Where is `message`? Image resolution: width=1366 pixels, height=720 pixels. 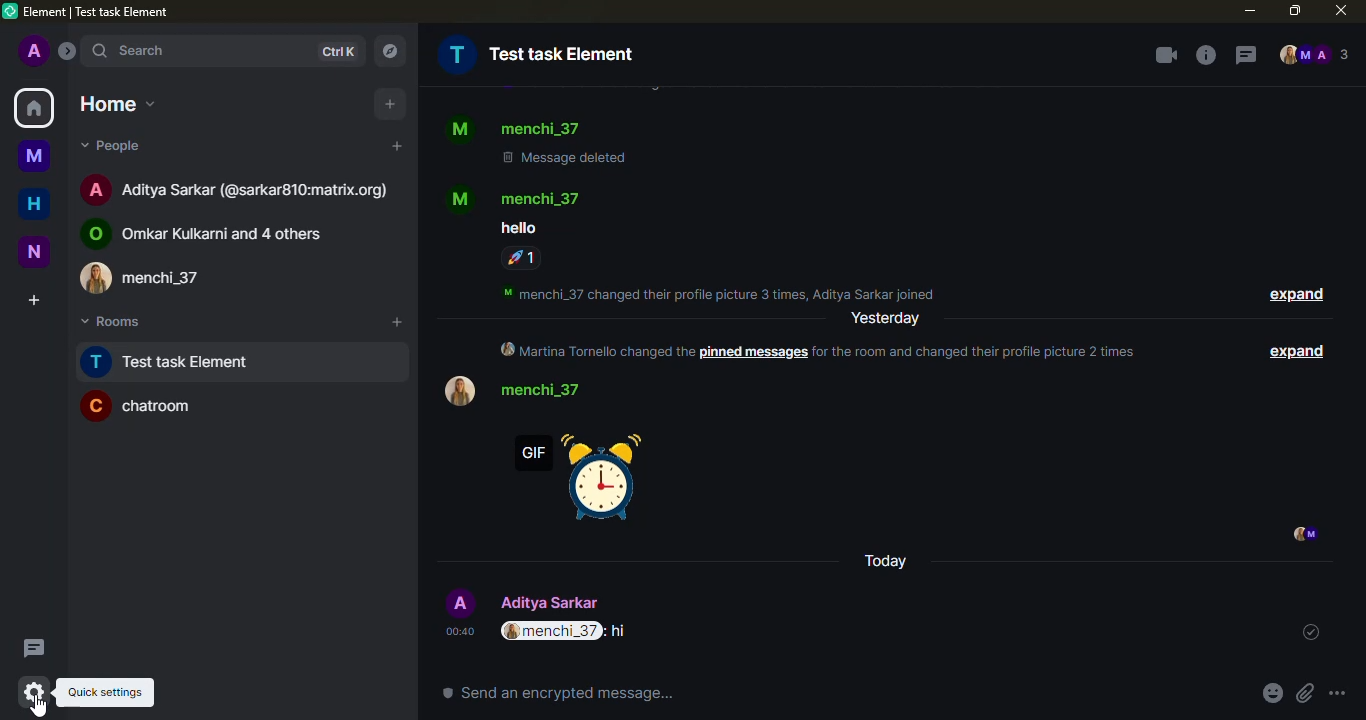 message is located at coordinates (516, 228).